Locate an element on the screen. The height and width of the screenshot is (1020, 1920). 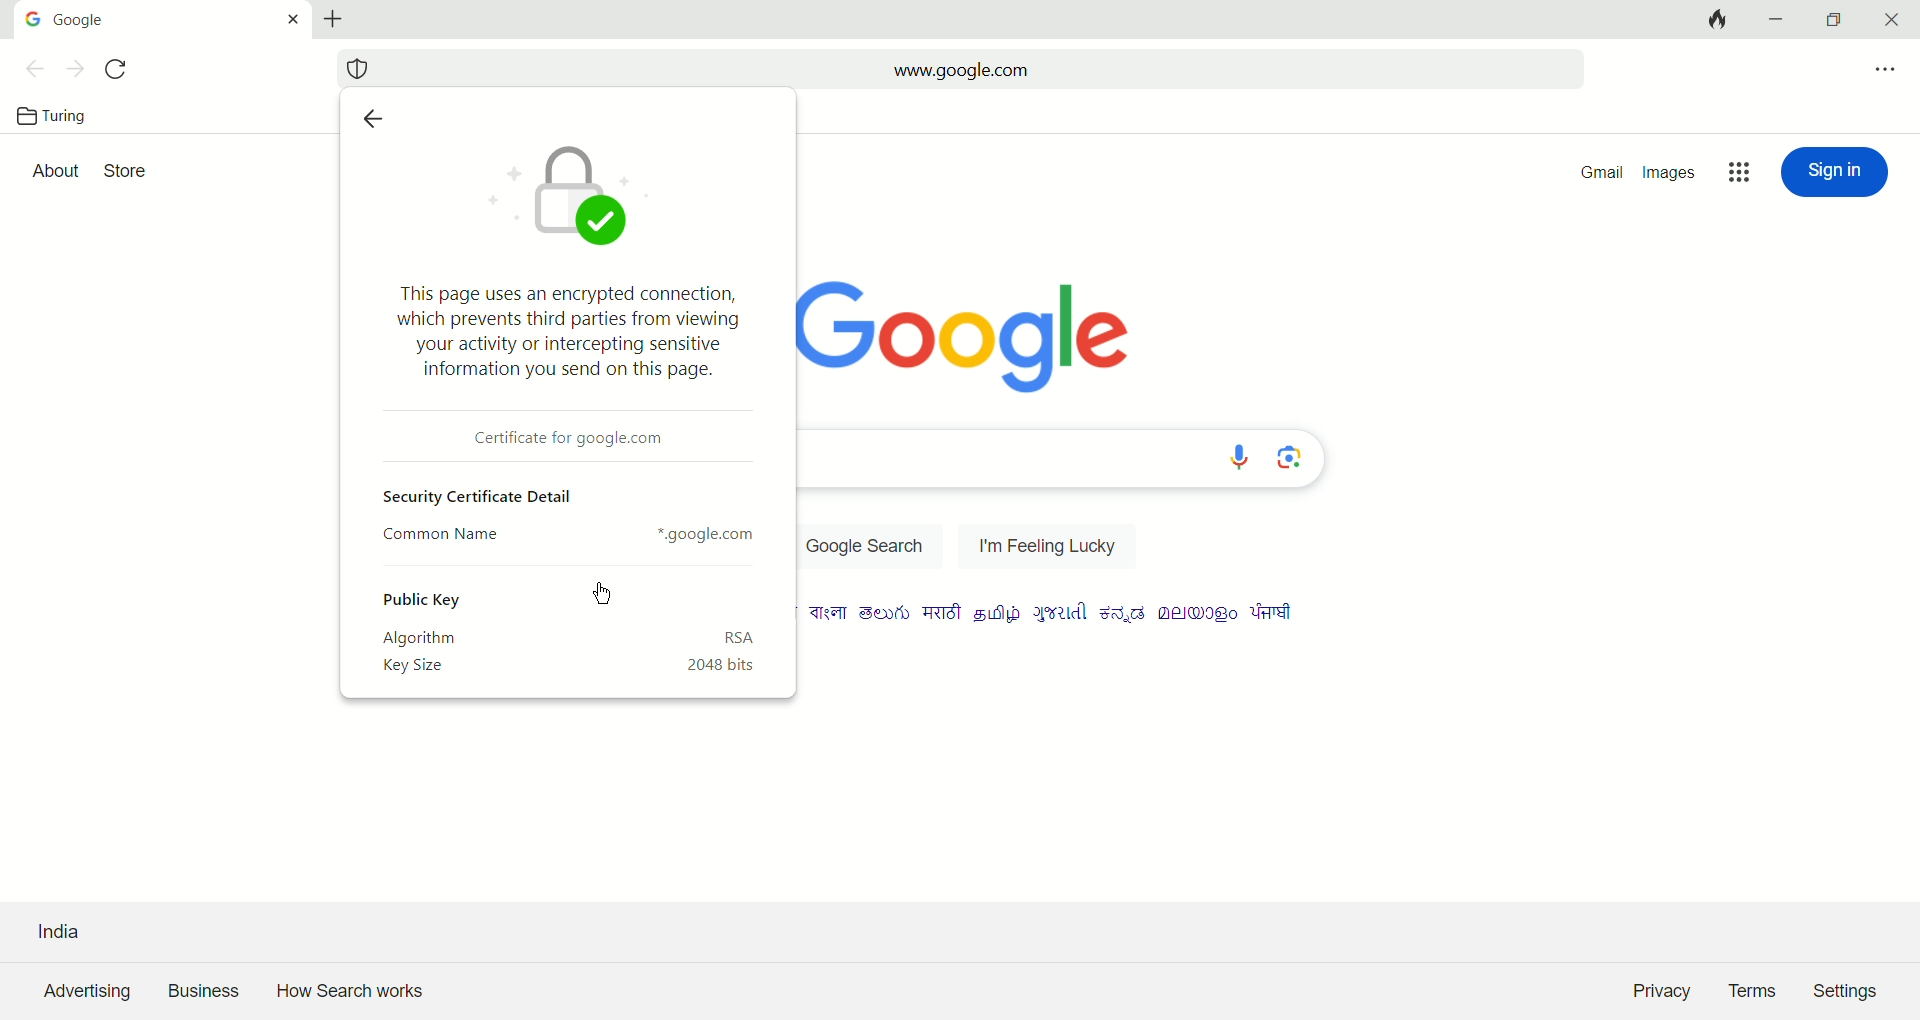
cursor is located at coordinates (601, 595).